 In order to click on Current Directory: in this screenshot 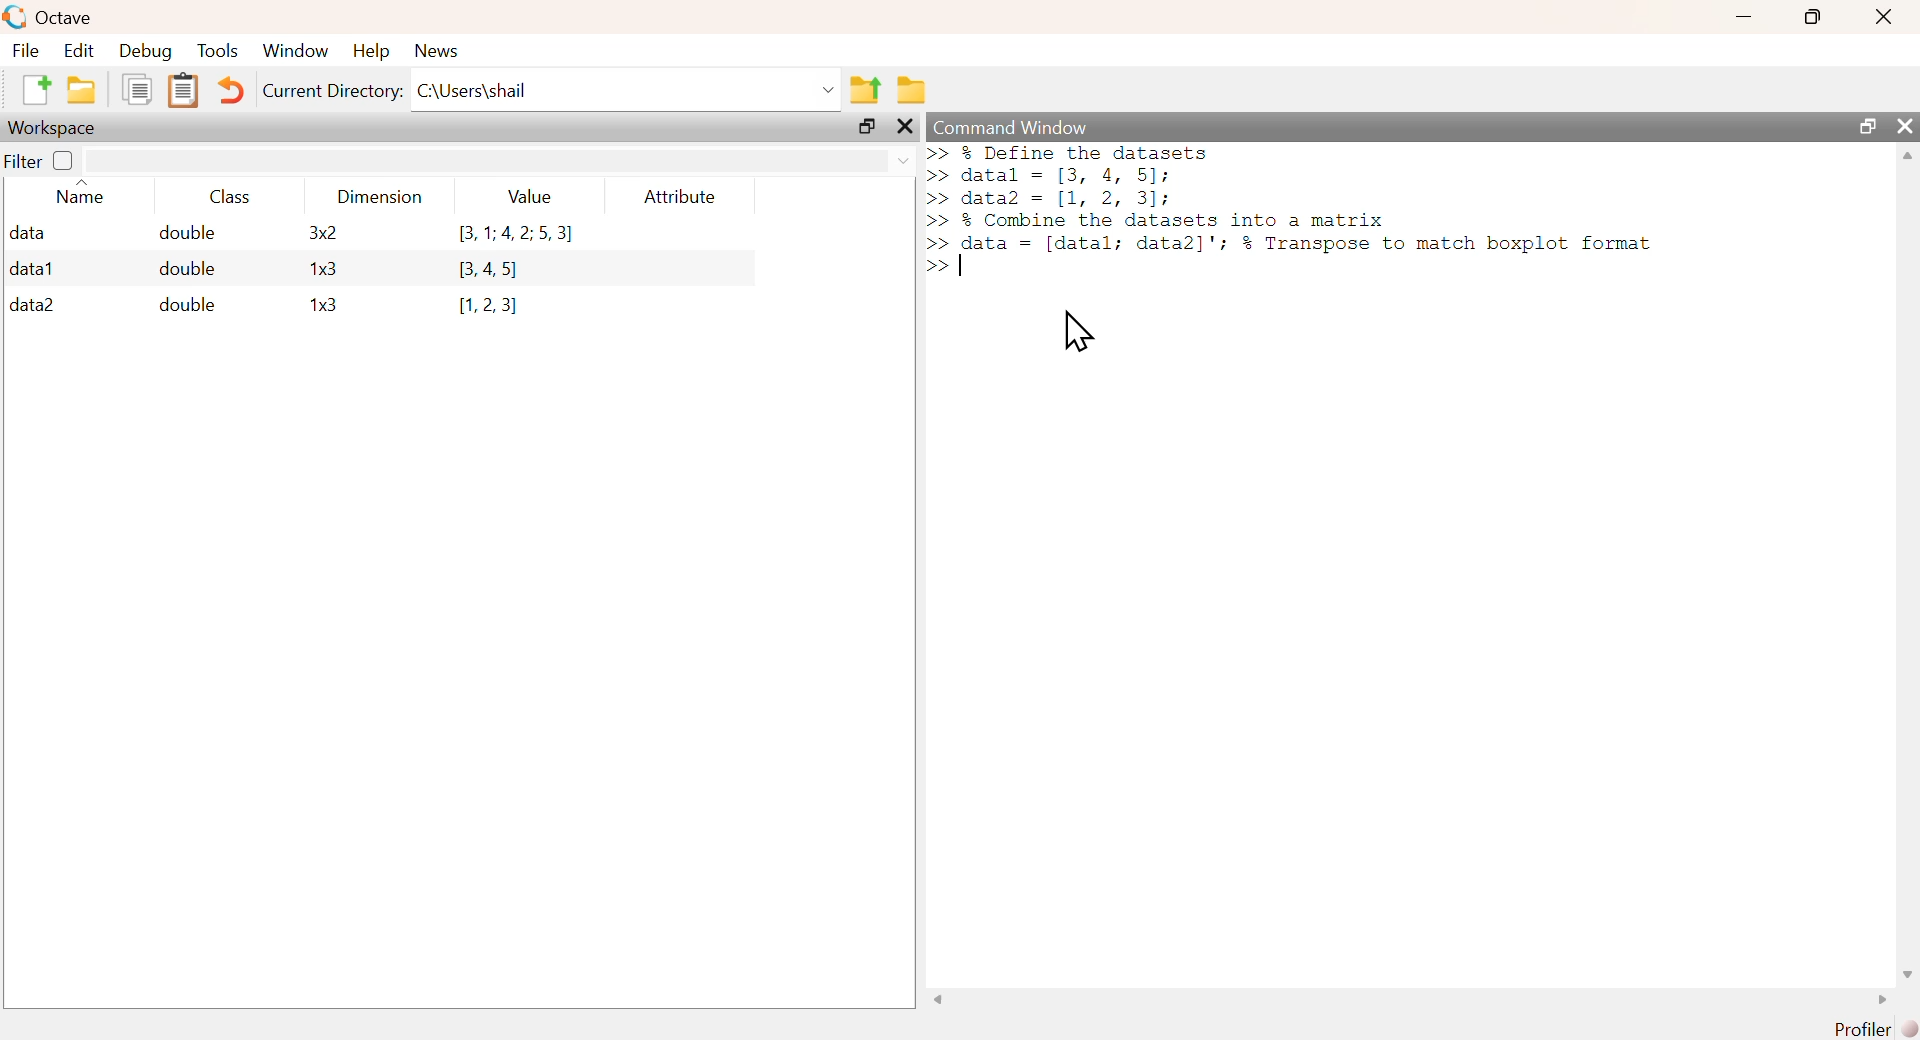, I will do `click(334, 92)`.